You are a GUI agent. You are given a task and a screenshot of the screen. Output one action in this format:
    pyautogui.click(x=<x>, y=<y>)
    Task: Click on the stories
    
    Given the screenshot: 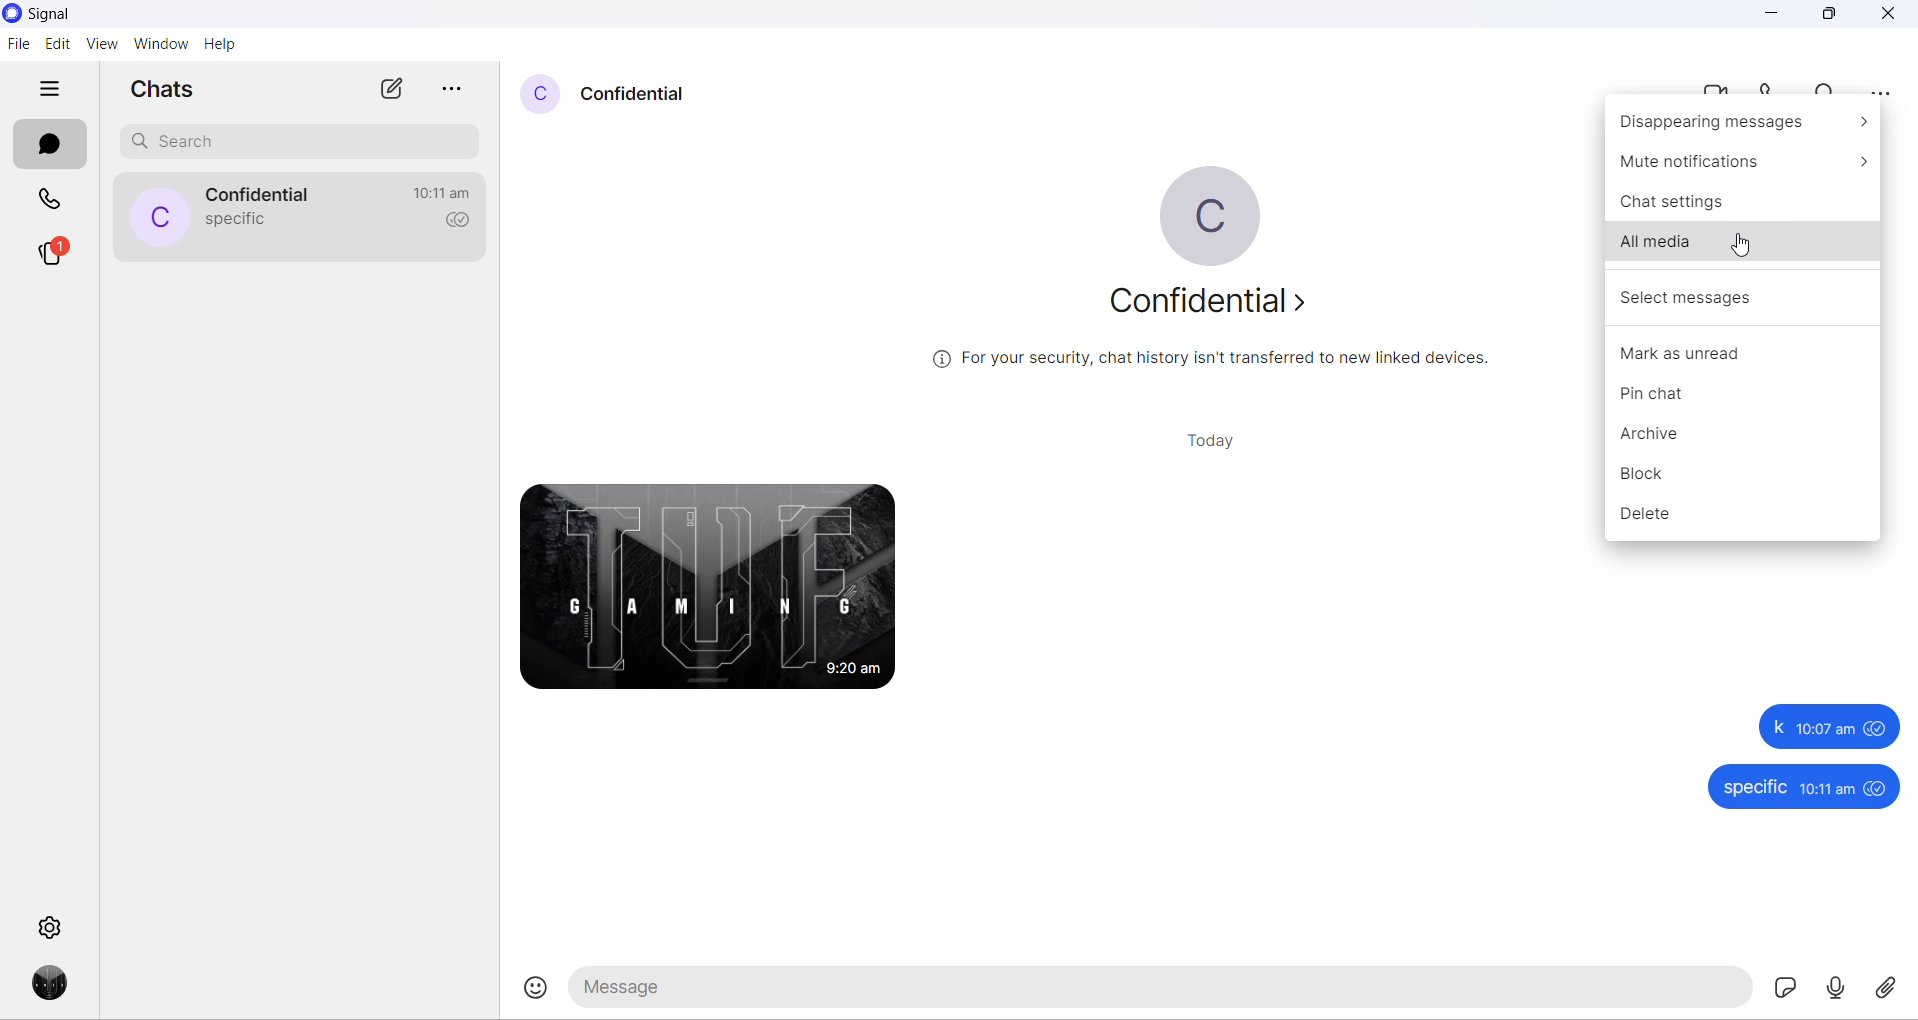 What is the action you would take?
    pyautogui.click(x=53, y=259)
    